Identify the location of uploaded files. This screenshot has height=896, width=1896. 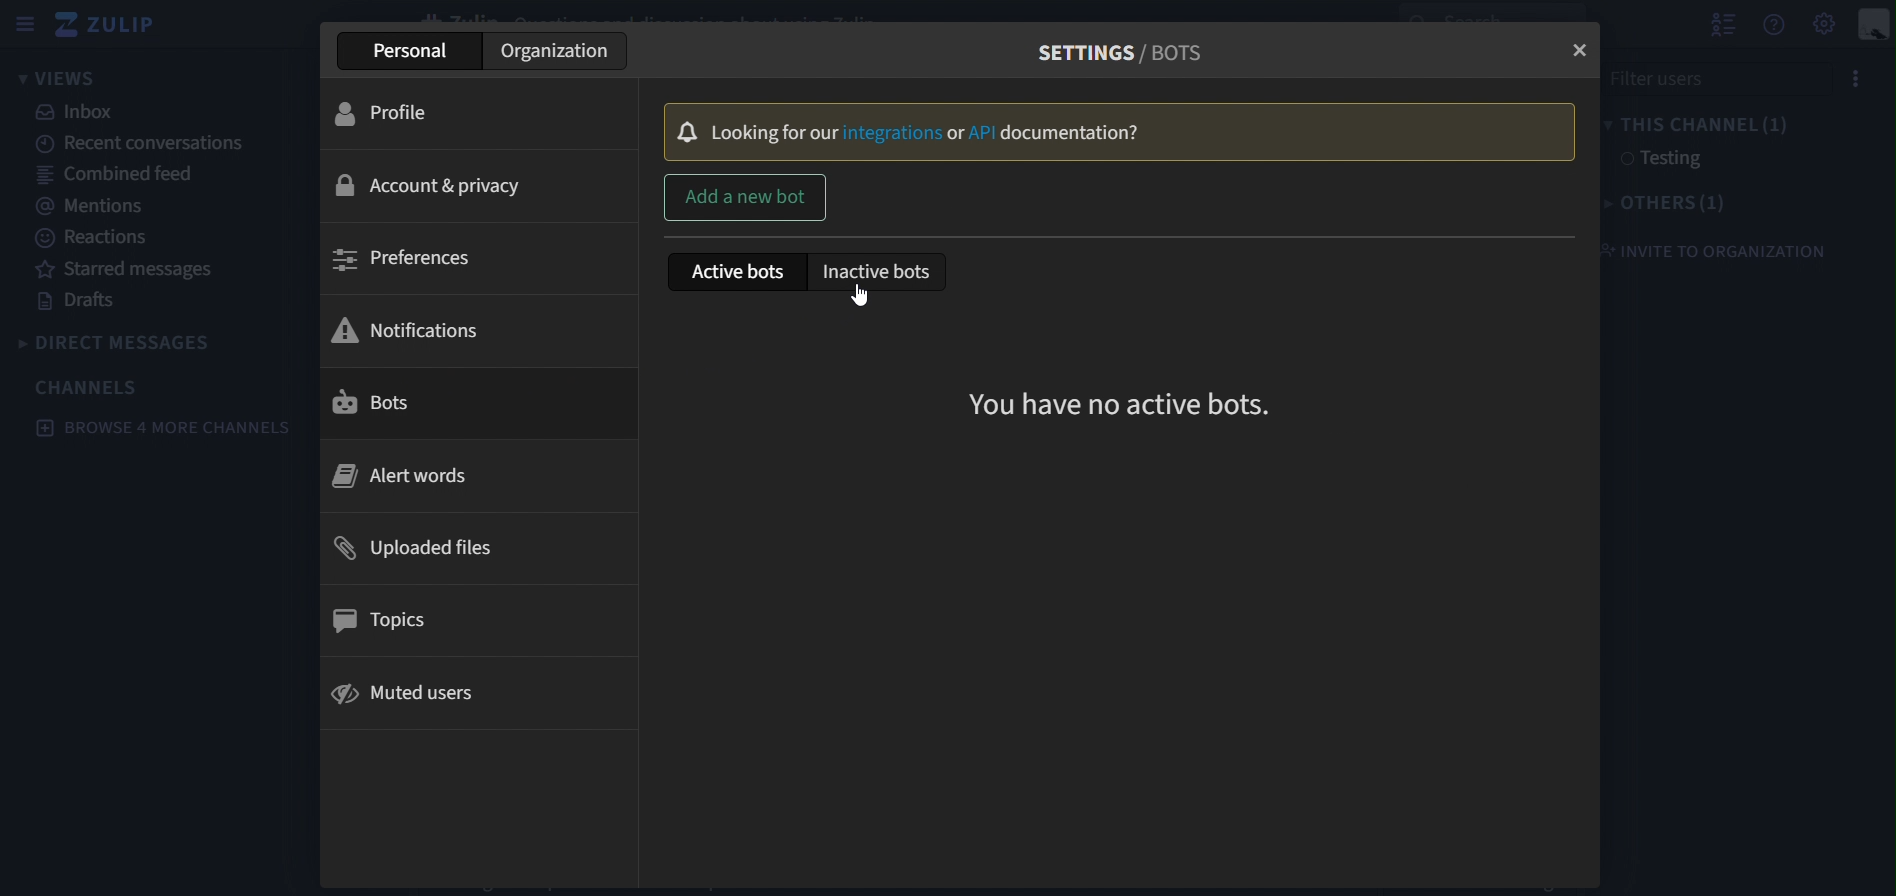
(429, 551).